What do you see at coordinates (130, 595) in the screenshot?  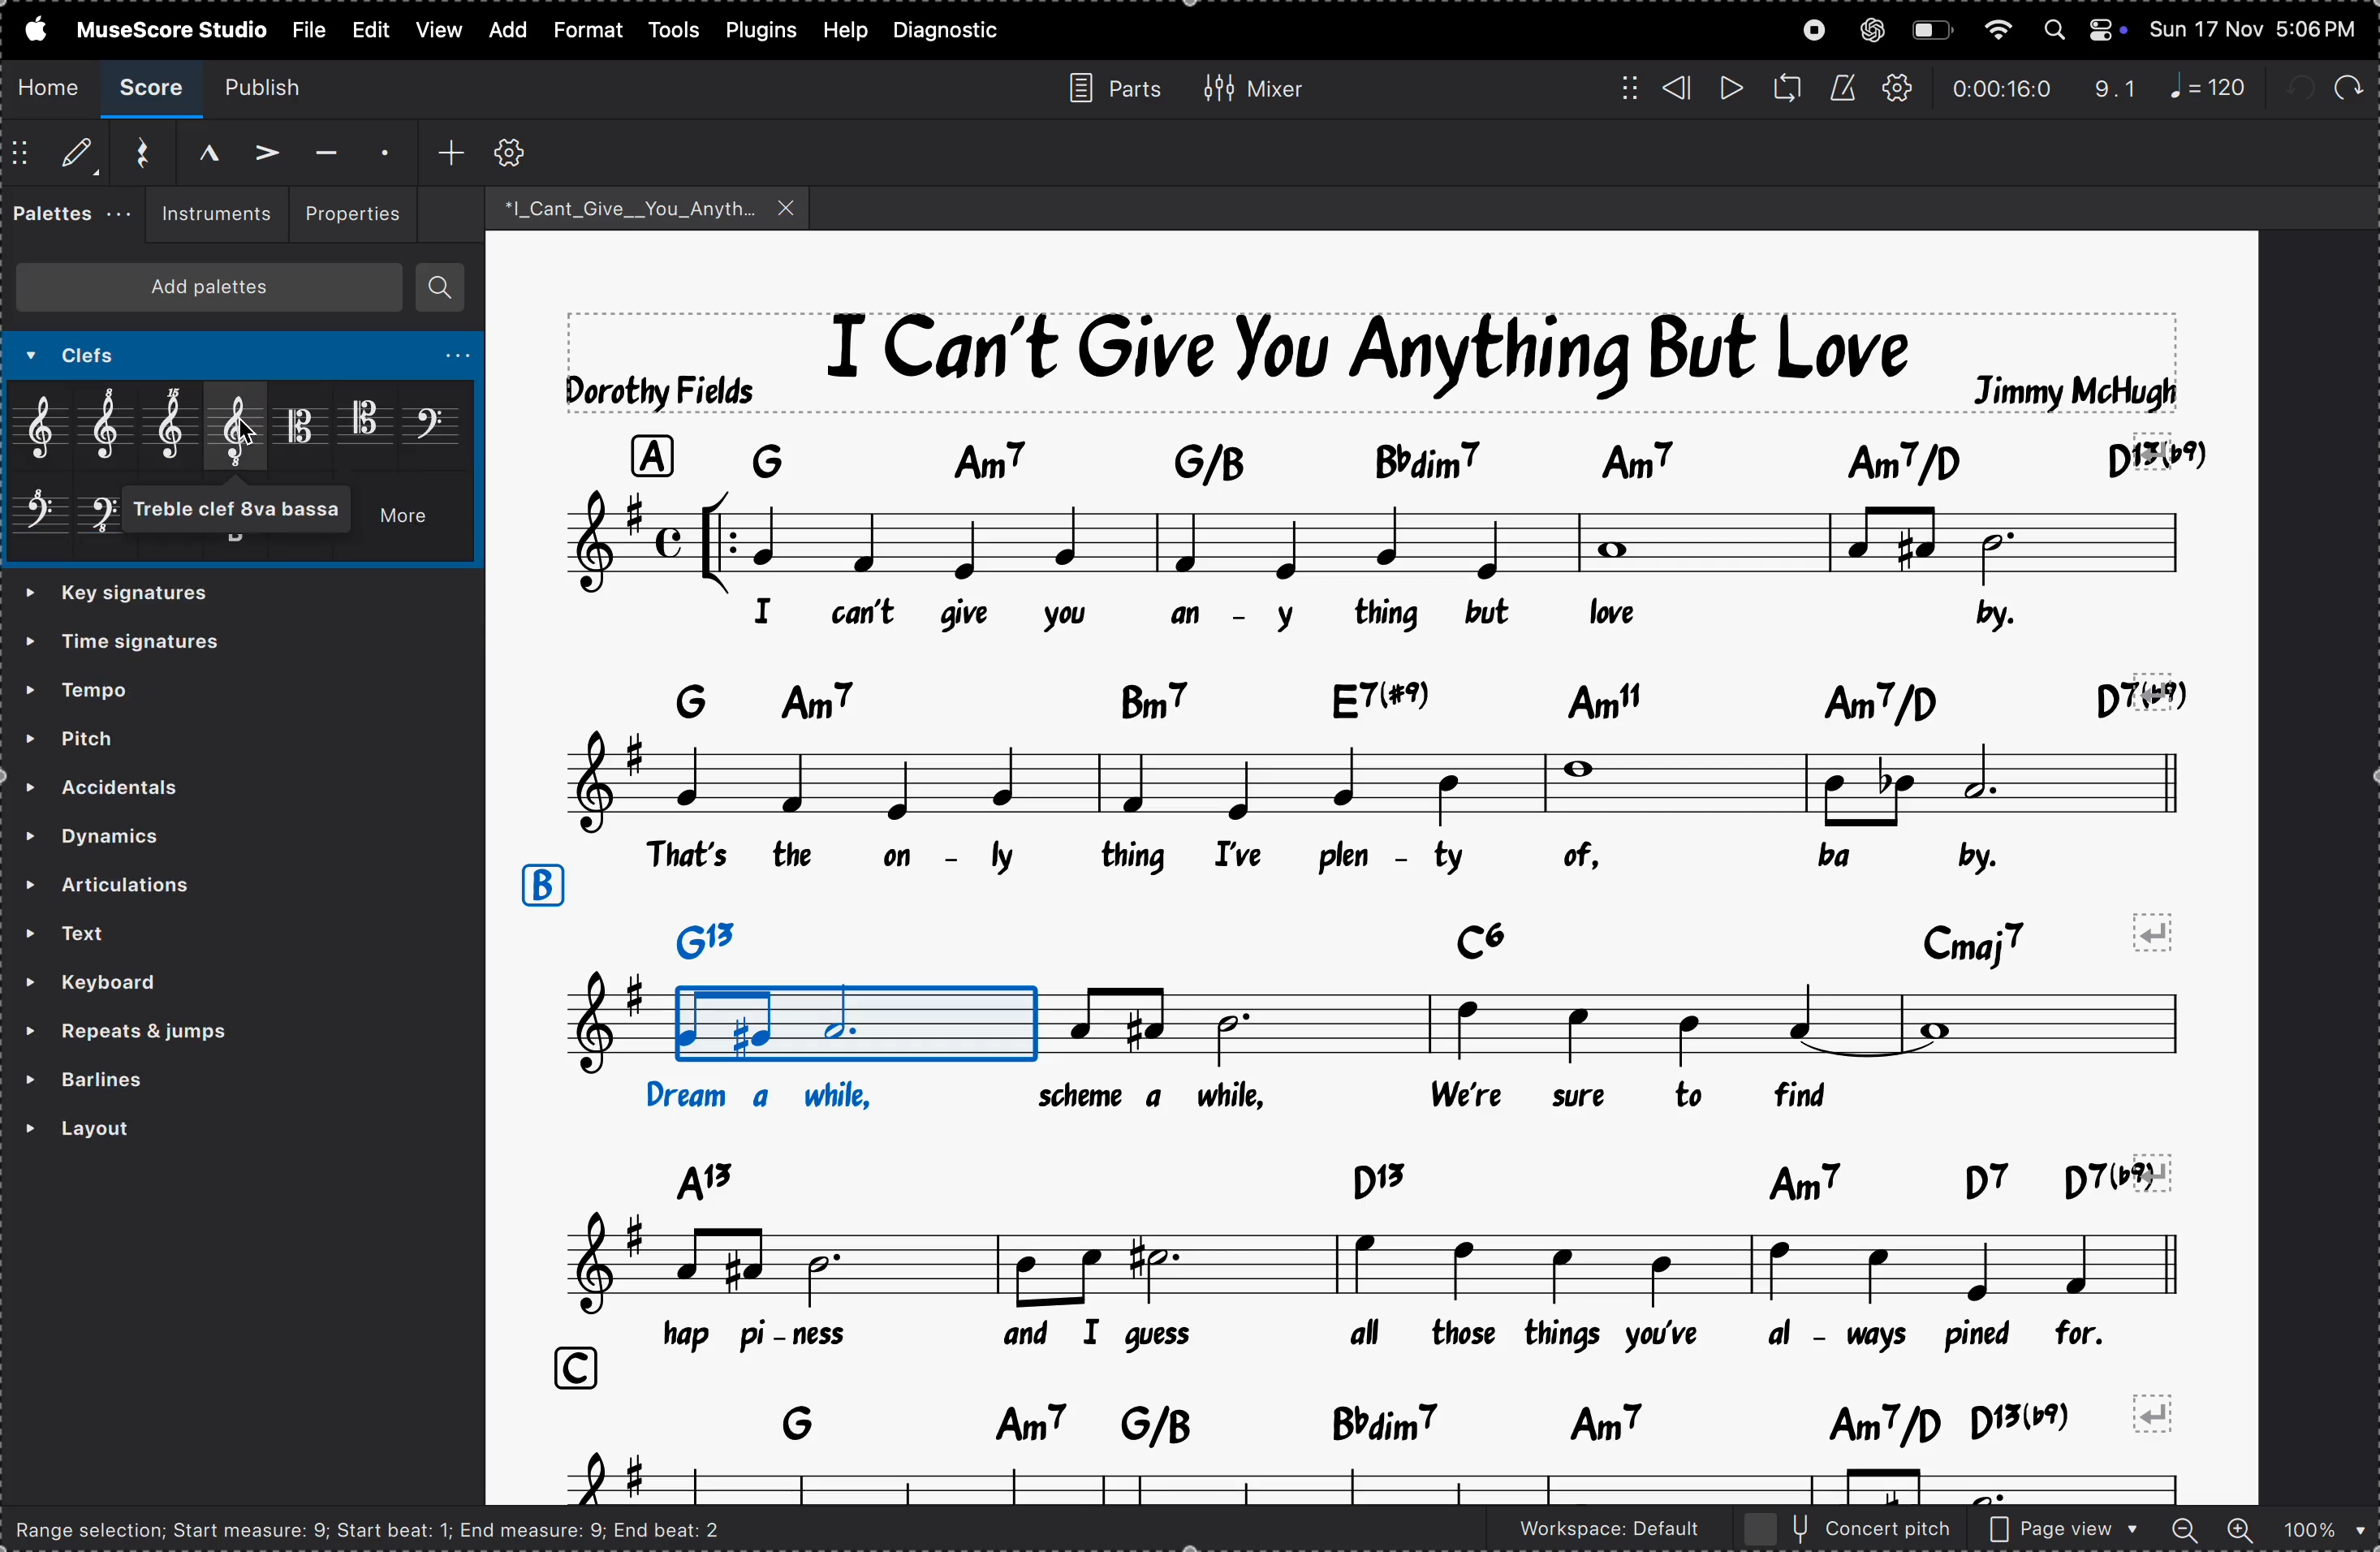 I see `» Time signatures` at bounding box center [130, 595].